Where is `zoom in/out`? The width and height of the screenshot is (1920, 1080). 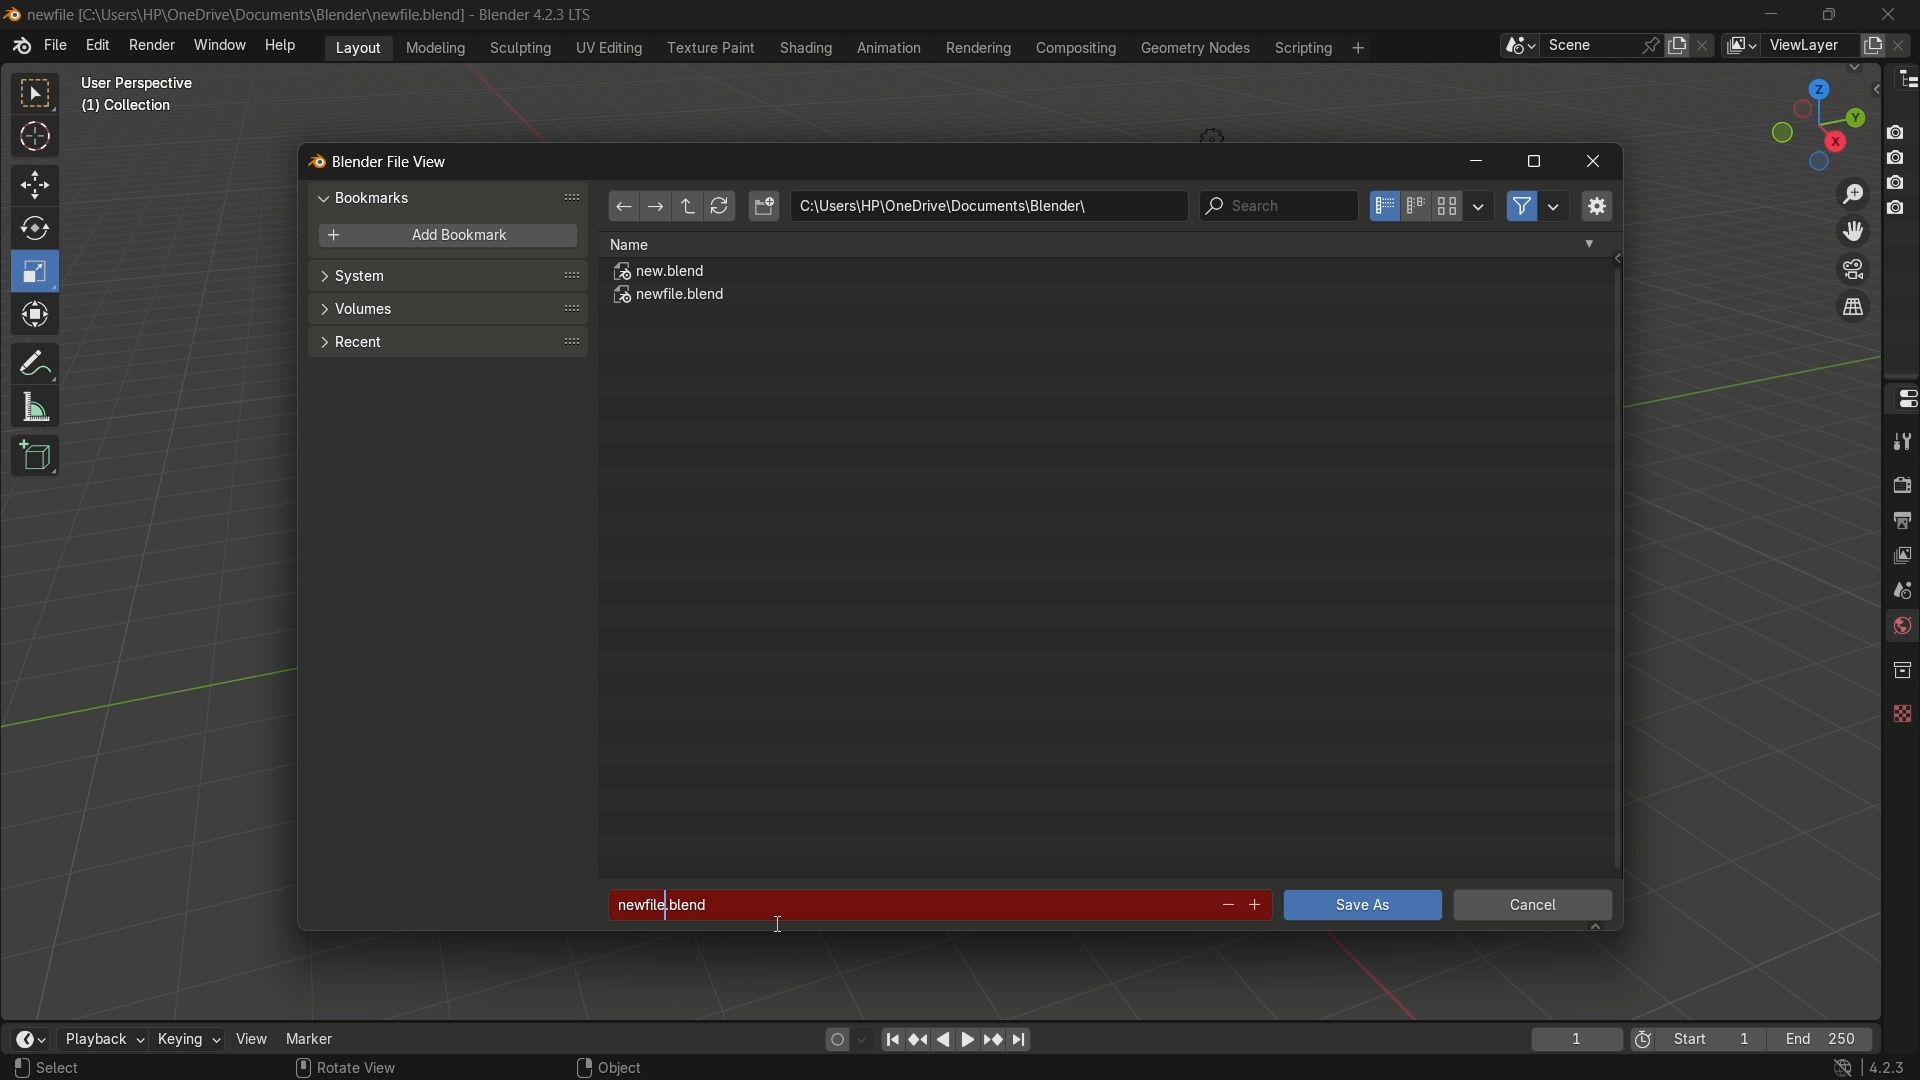 zoom in/out is located at coordinates (1854, 191).